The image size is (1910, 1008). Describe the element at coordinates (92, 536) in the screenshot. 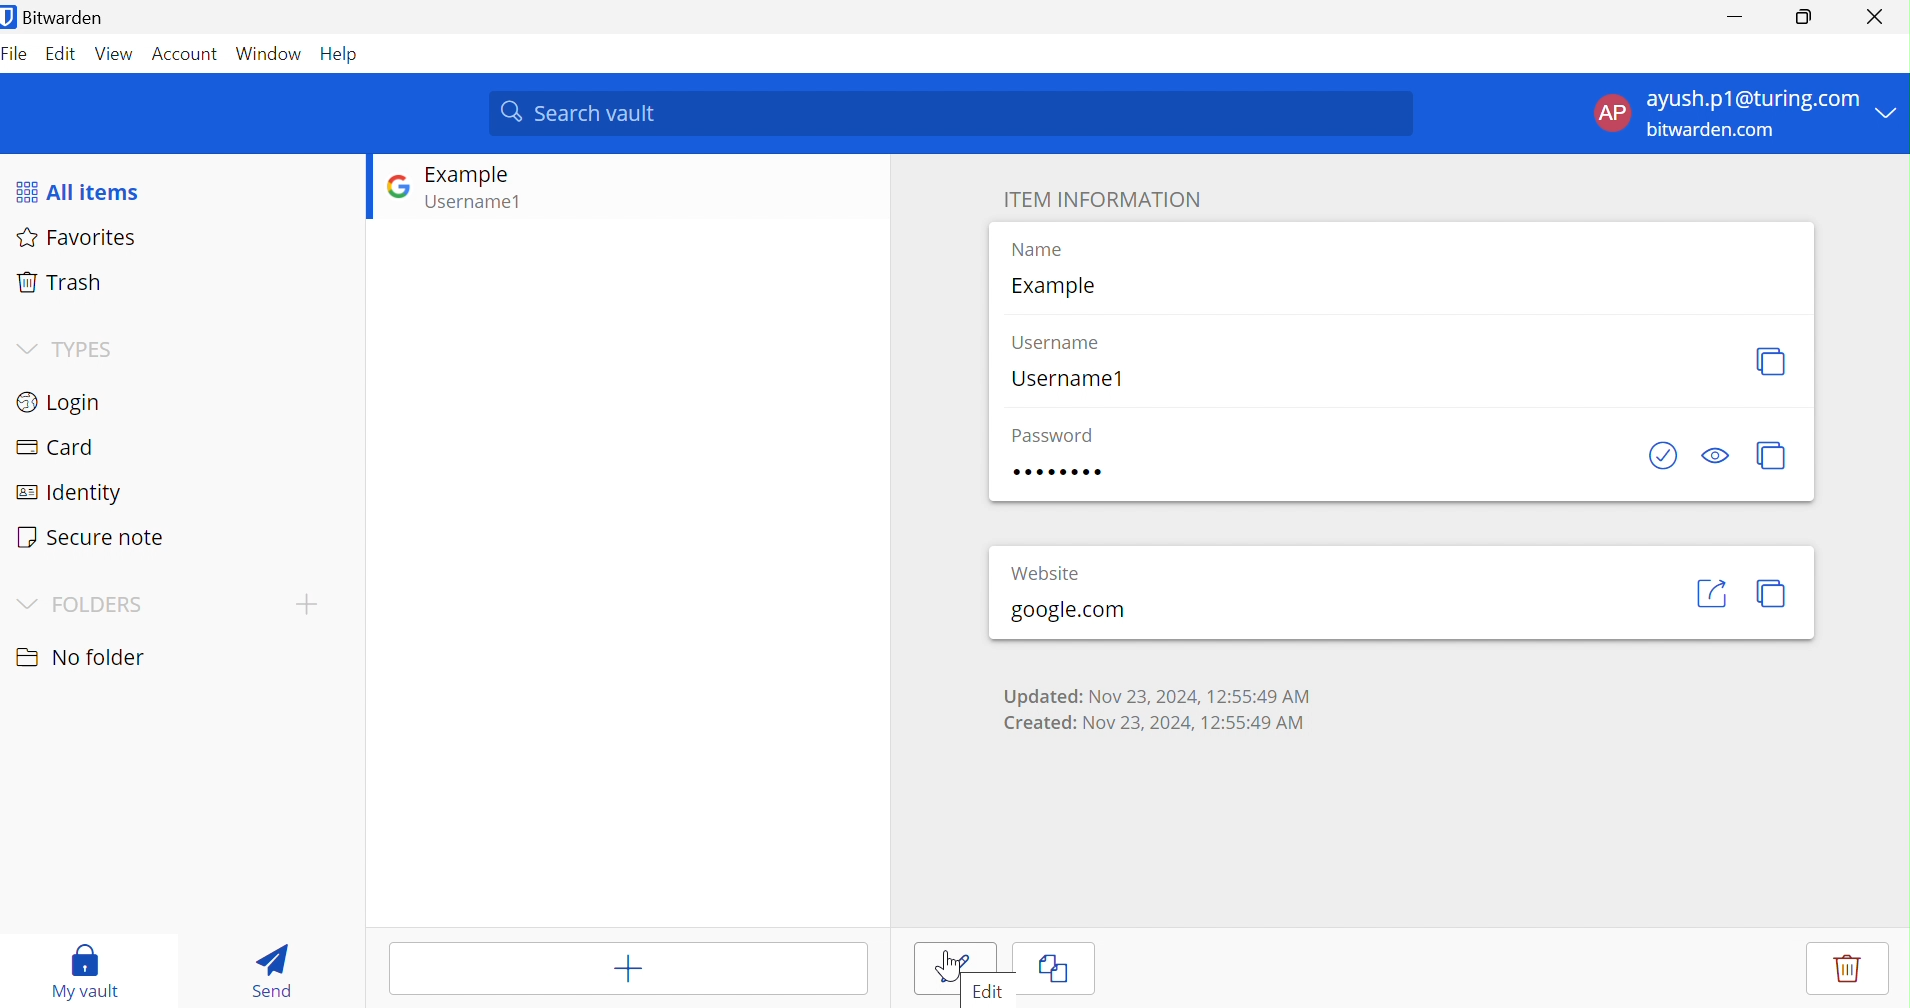

I see `Secure note` at that location.